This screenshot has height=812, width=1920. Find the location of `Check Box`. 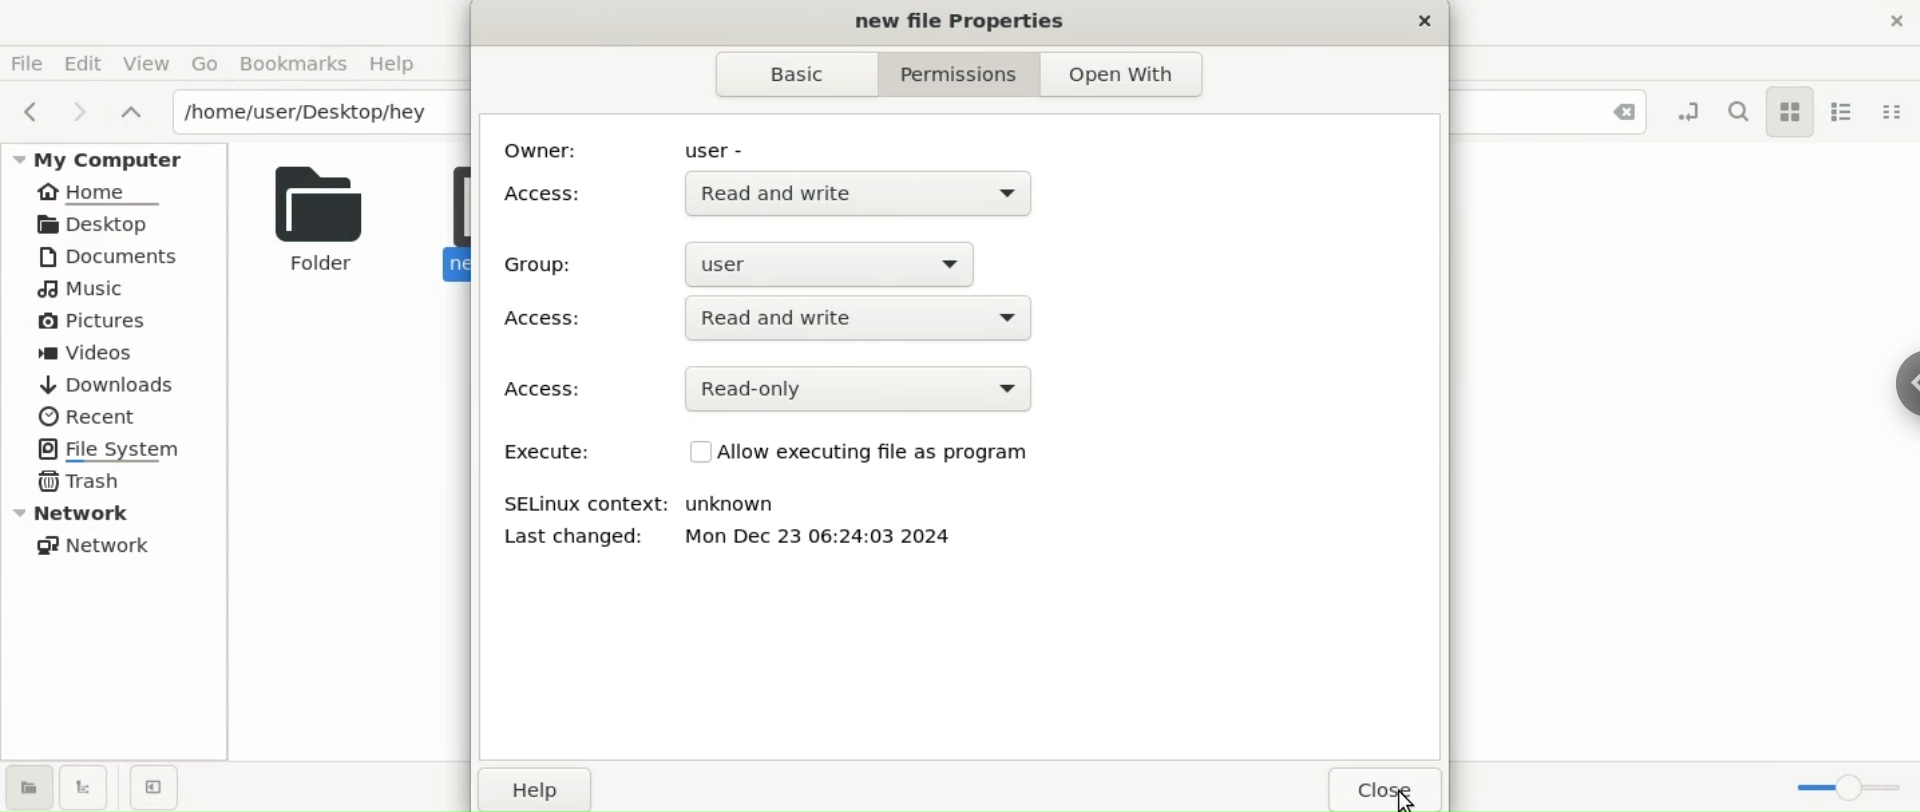

Check Box is located at coordinates (687, 451).